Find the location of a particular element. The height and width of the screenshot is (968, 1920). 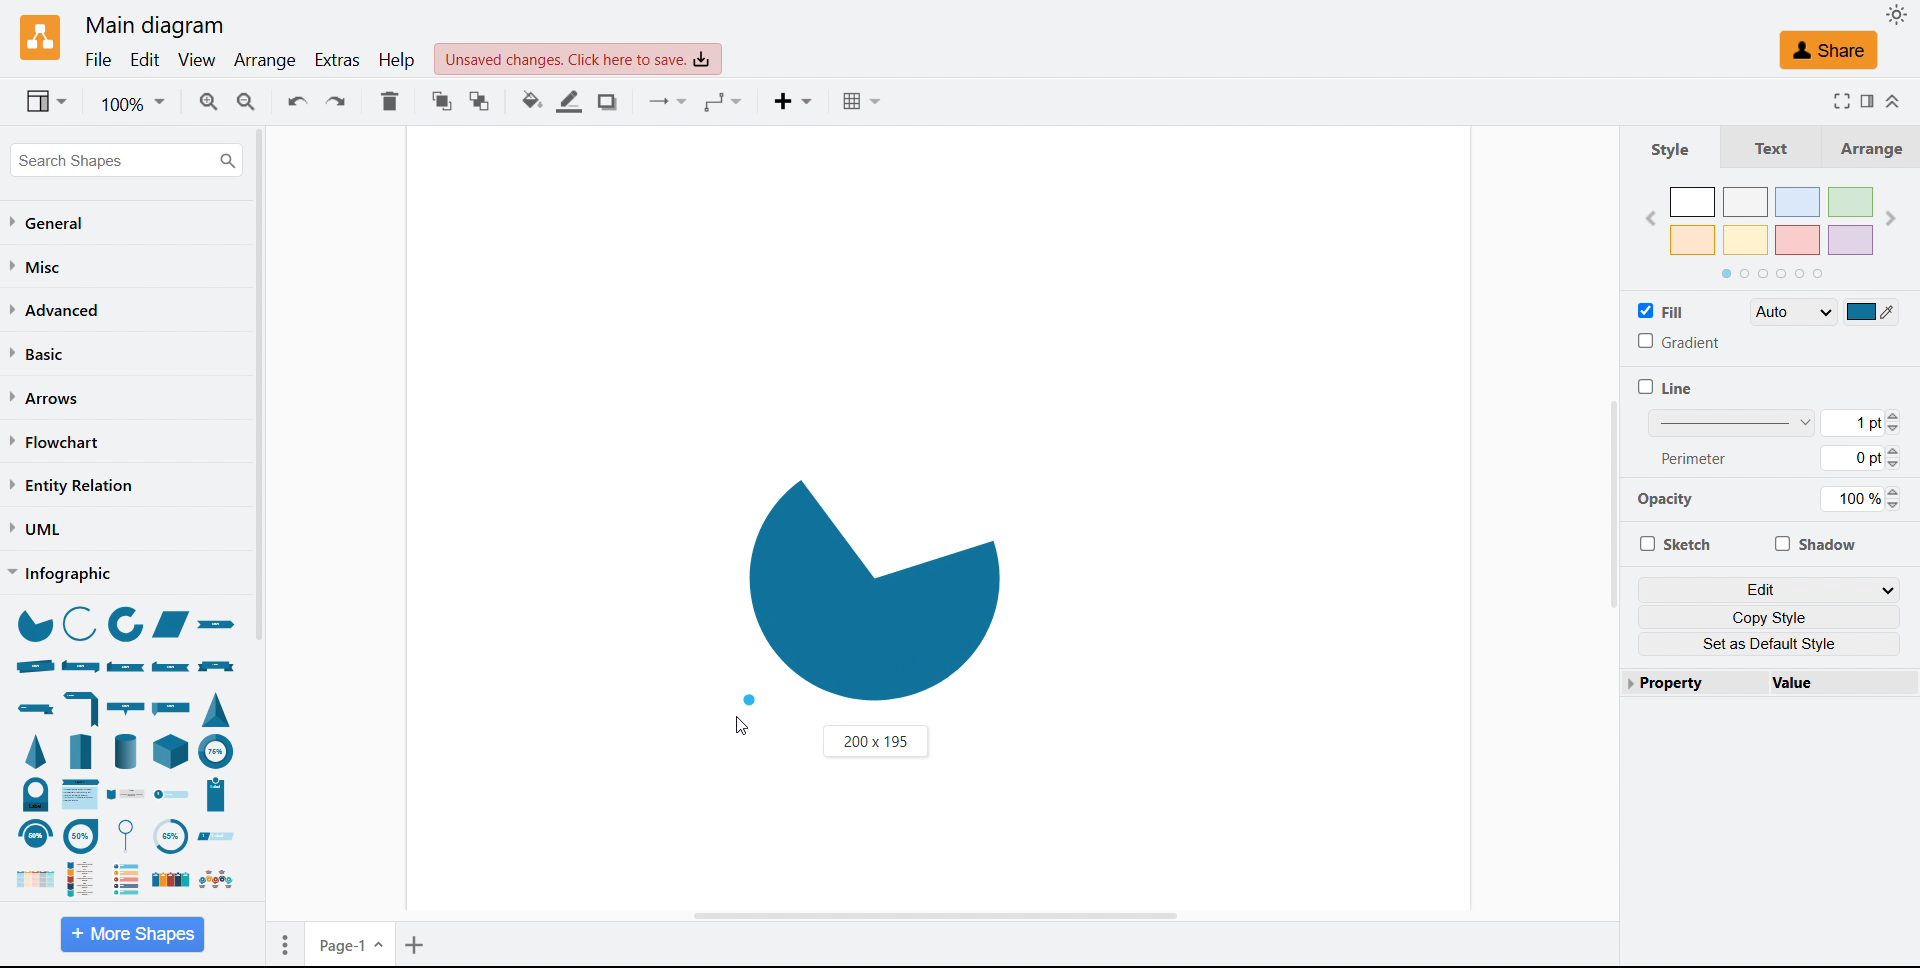

bar with callout is located at coordinates (125, 707).